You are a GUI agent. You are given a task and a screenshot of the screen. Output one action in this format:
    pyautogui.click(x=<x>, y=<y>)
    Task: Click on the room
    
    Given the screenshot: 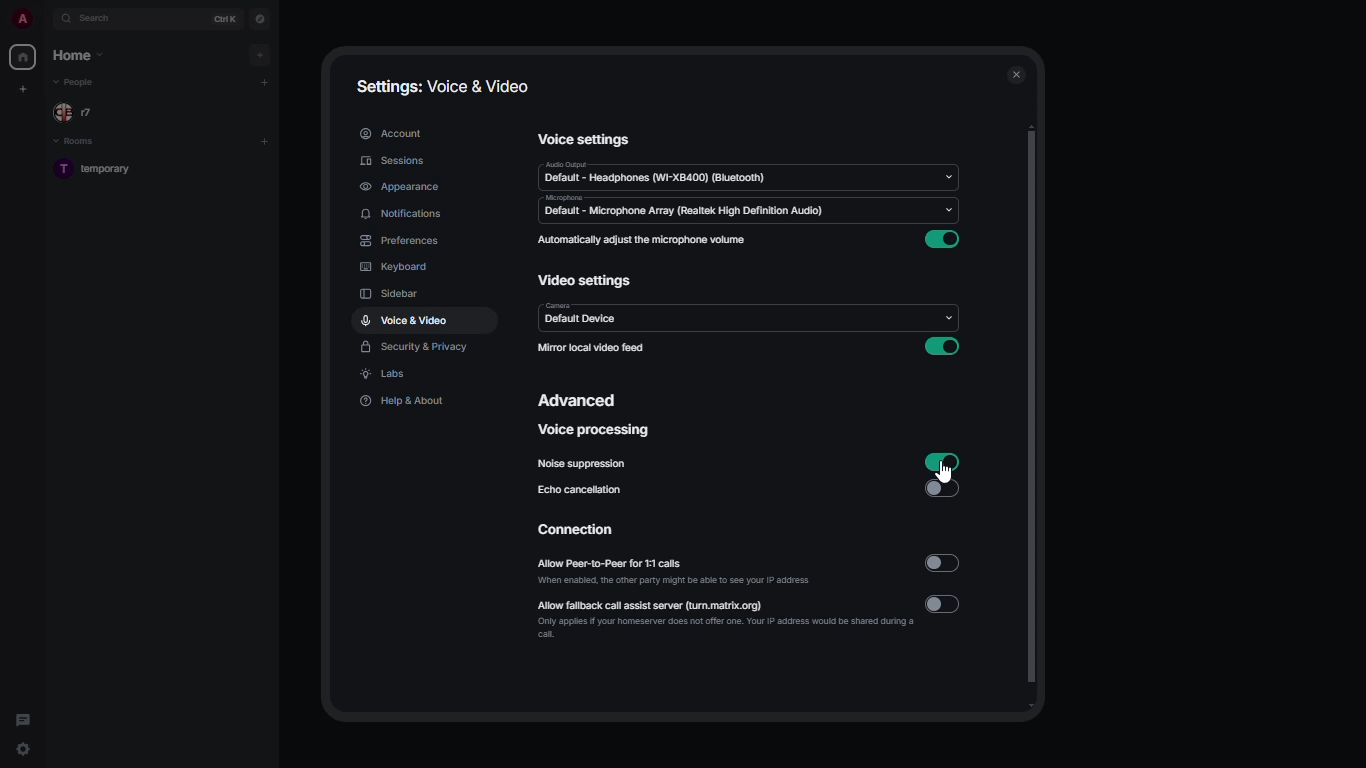 What is the action you would take?
    pyautogui.click(x=102, y=172)
    